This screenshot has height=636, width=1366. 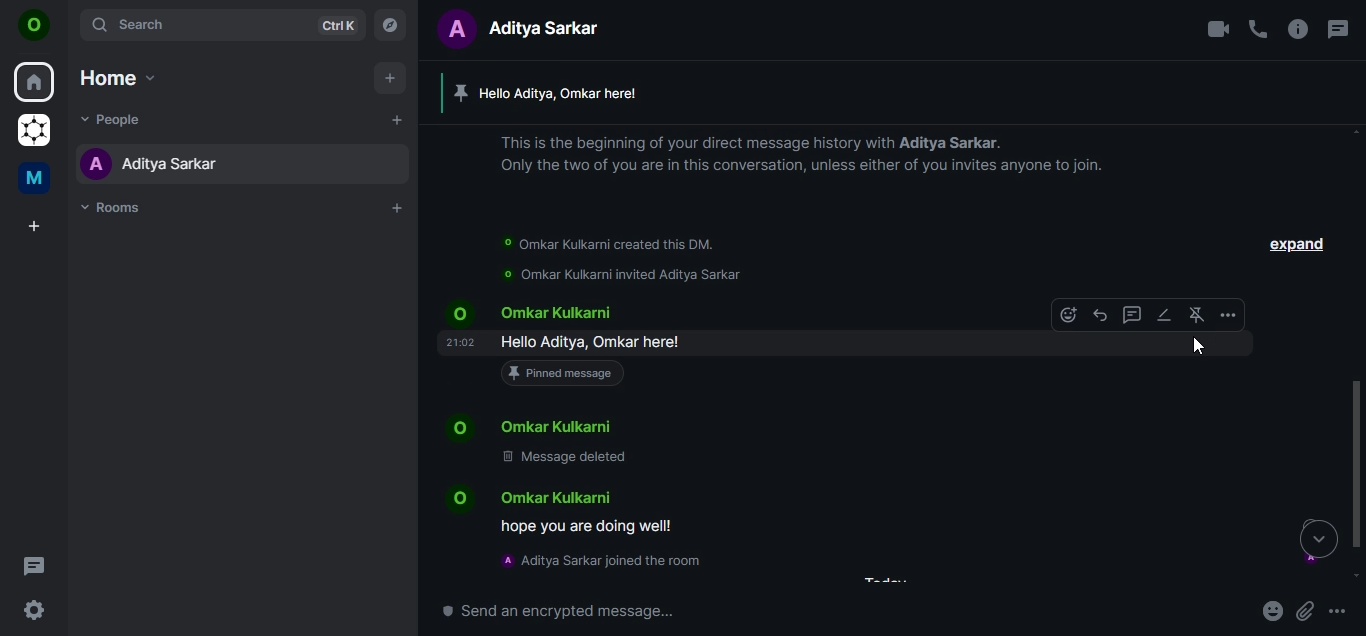 What do you see at coordinates (598, 612) in the screenshot?
I see `send an encrypted message` at bounding box center [598, 612].